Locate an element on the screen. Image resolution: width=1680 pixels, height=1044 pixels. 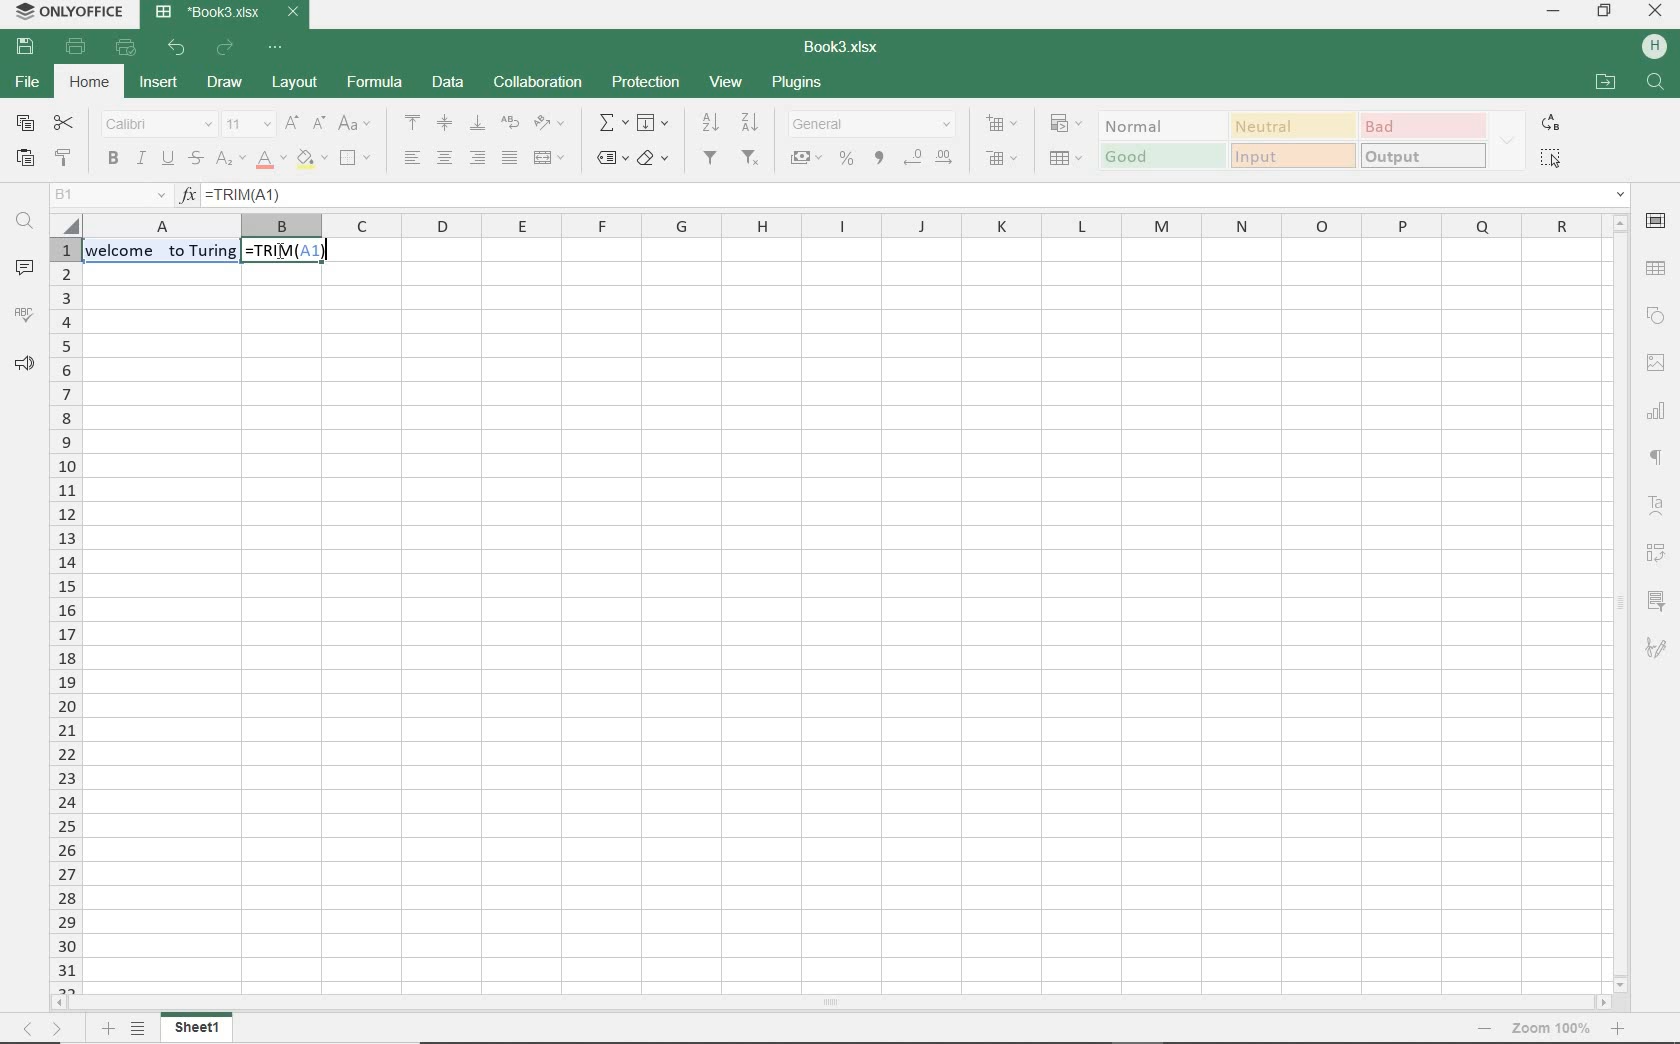
bold is located at coordinates (114, 160).